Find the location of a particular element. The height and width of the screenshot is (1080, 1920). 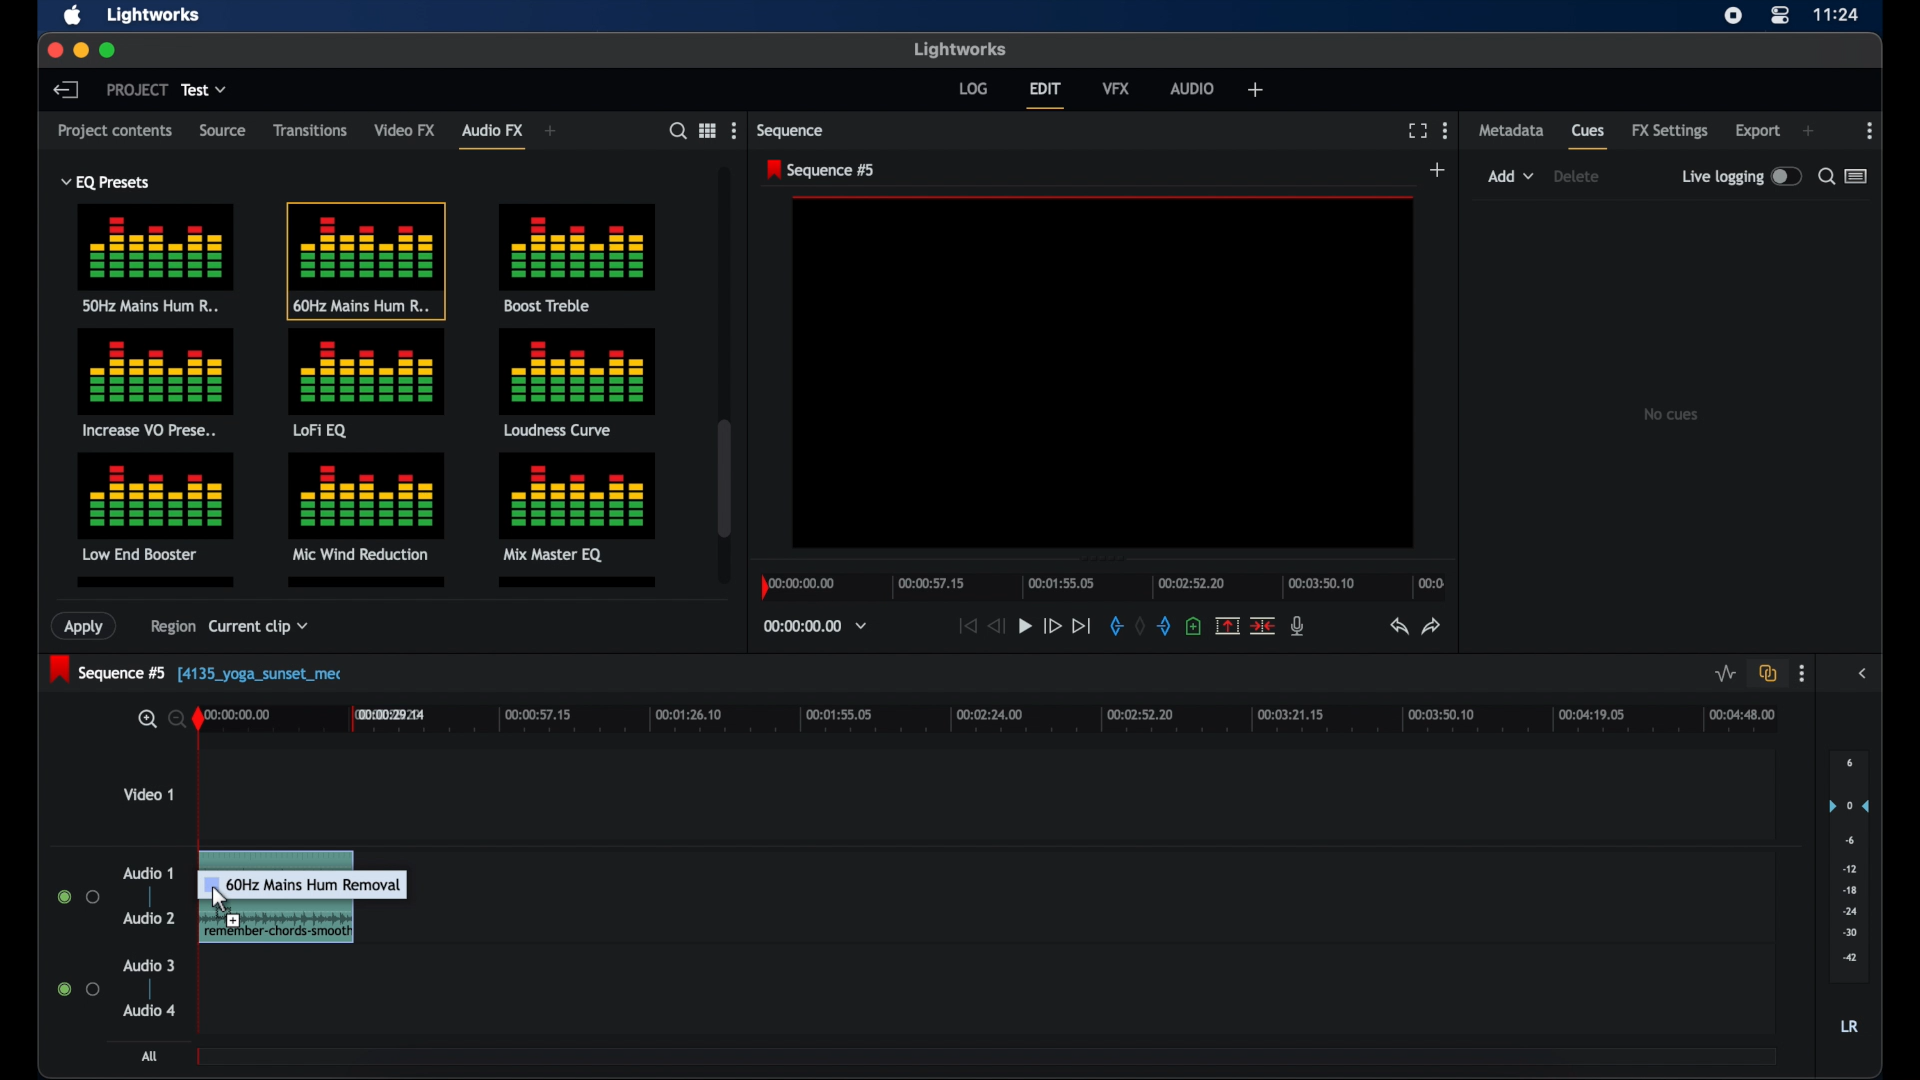

increase presets is located at coordinates (157, 384).